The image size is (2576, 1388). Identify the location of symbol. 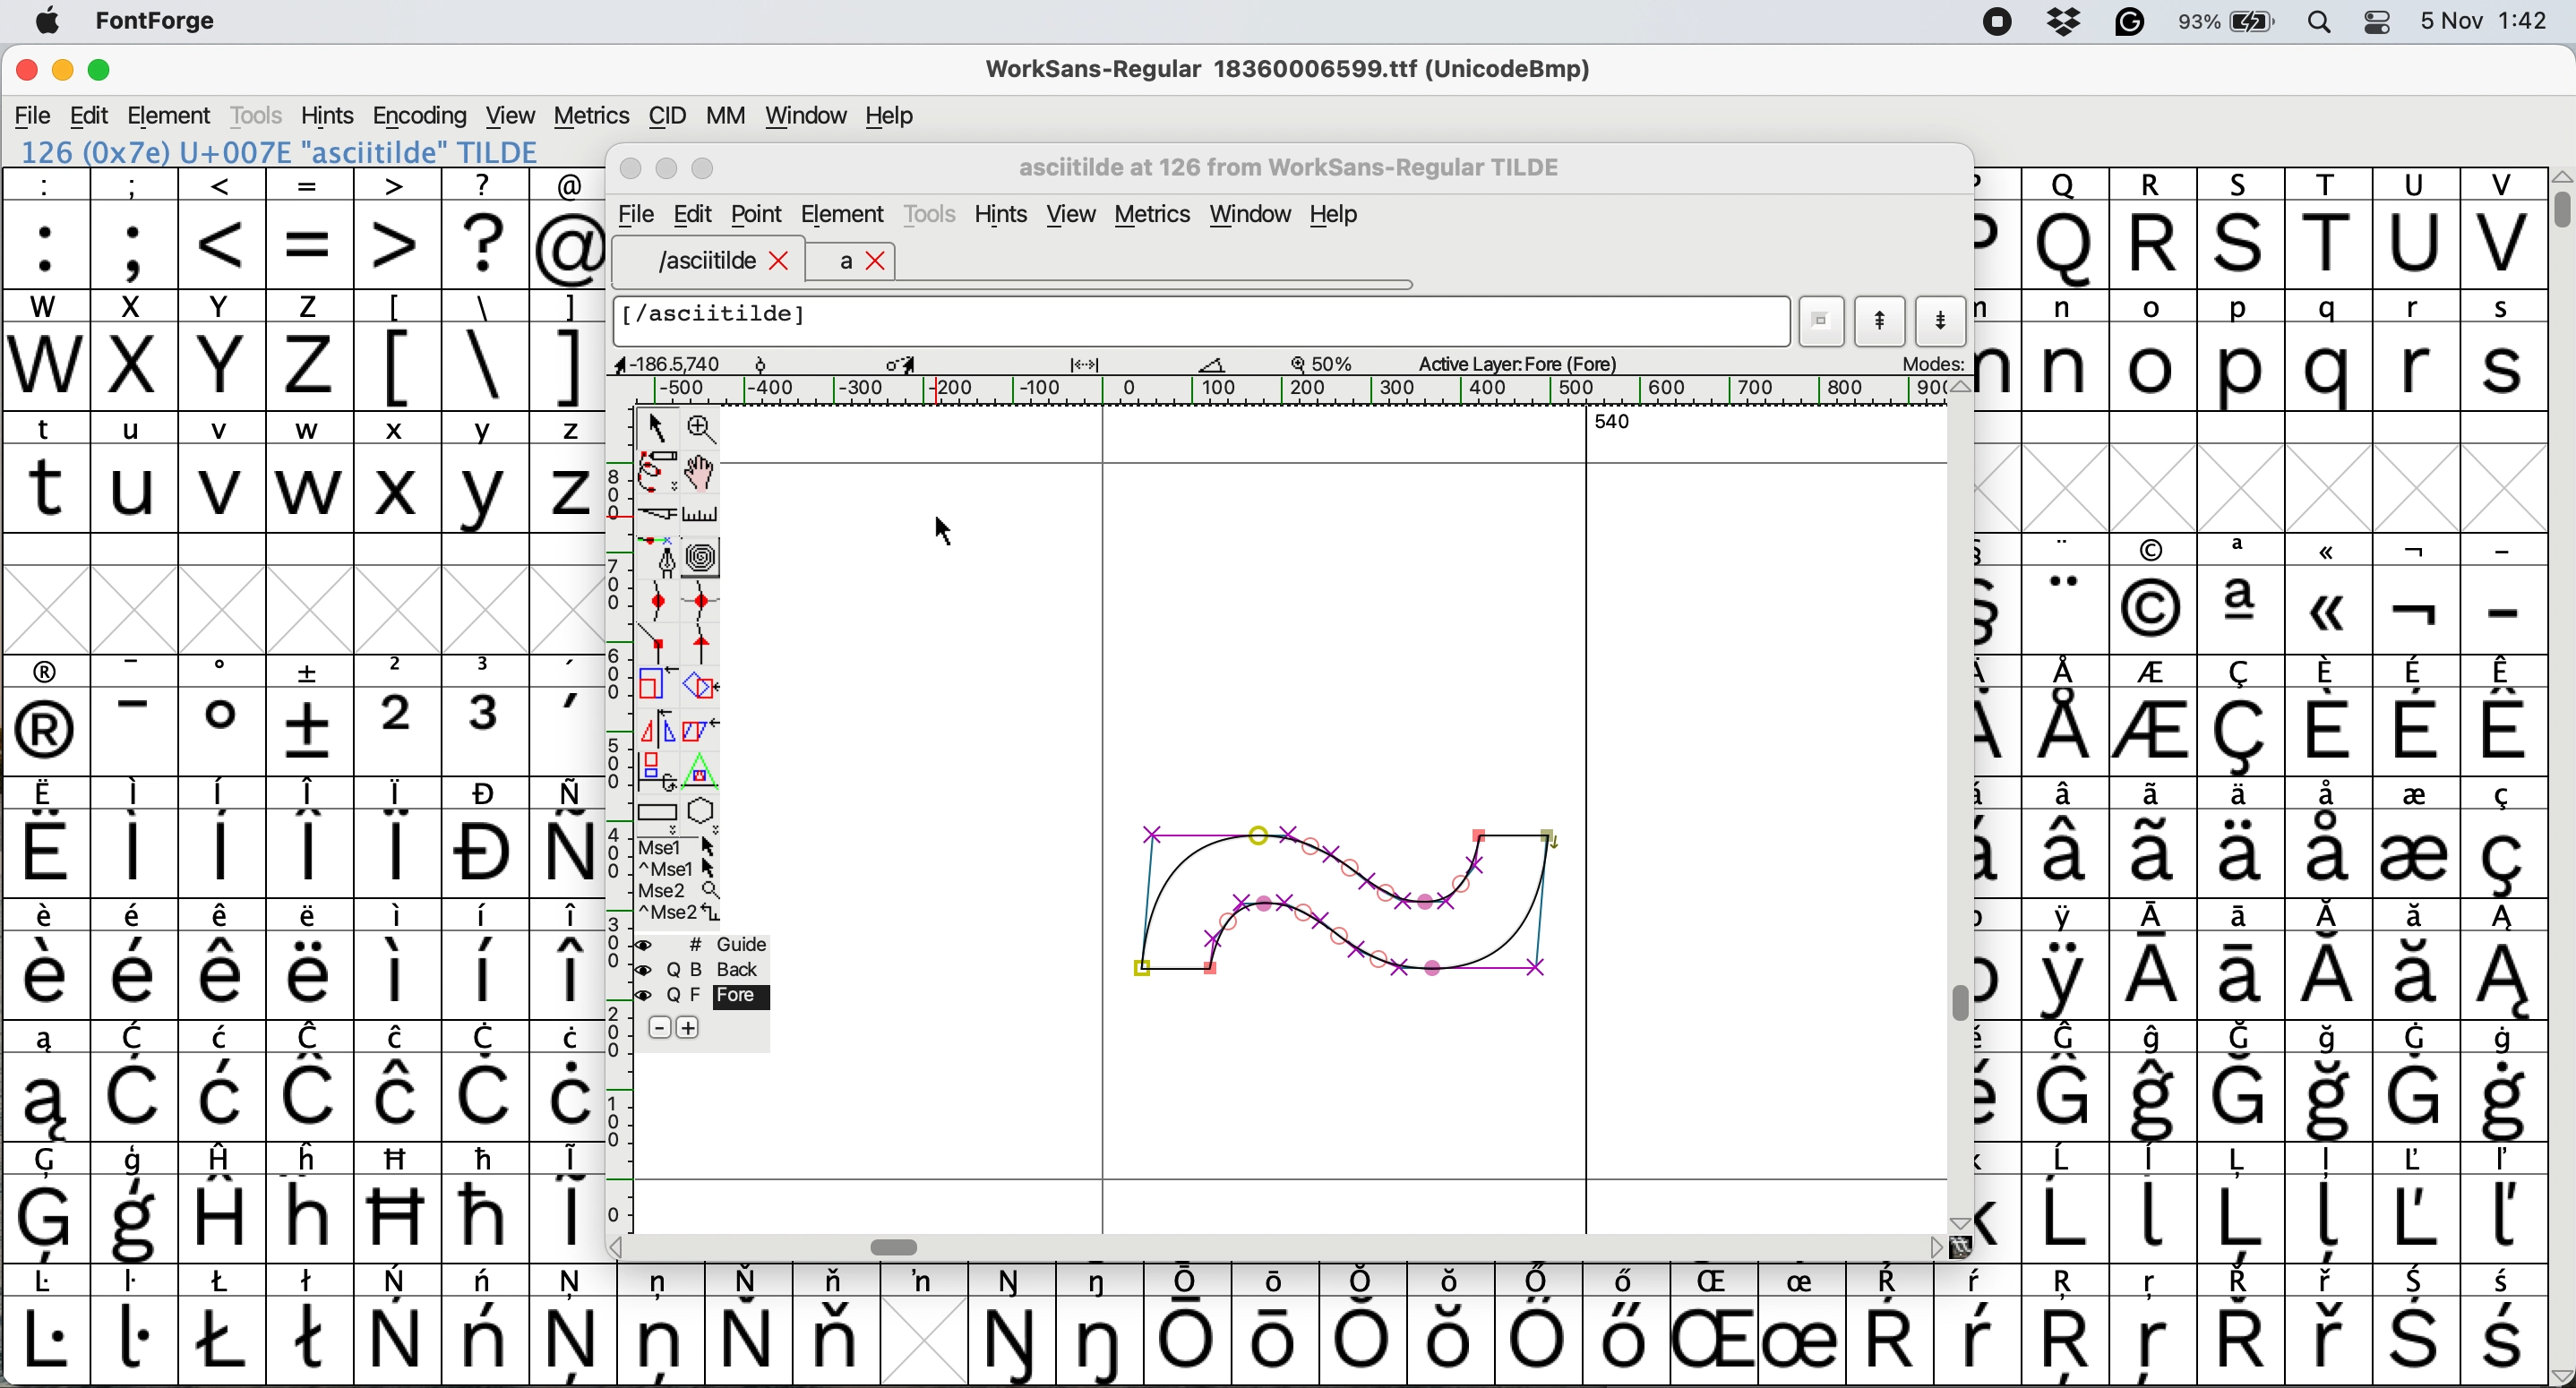
(48, 716).